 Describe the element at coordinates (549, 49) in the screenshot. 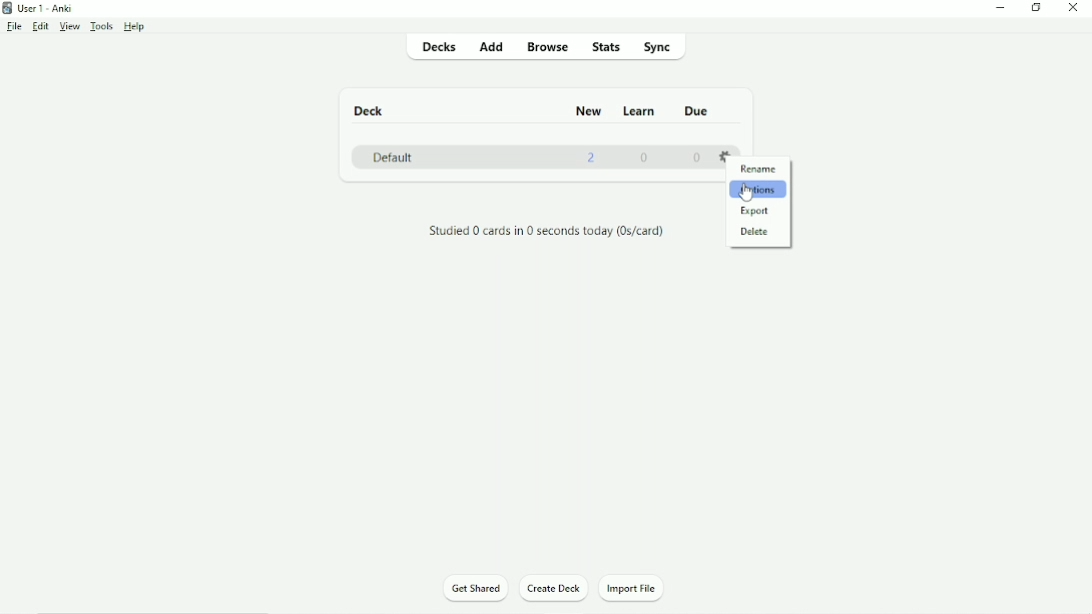

I see `Browse` at that location.